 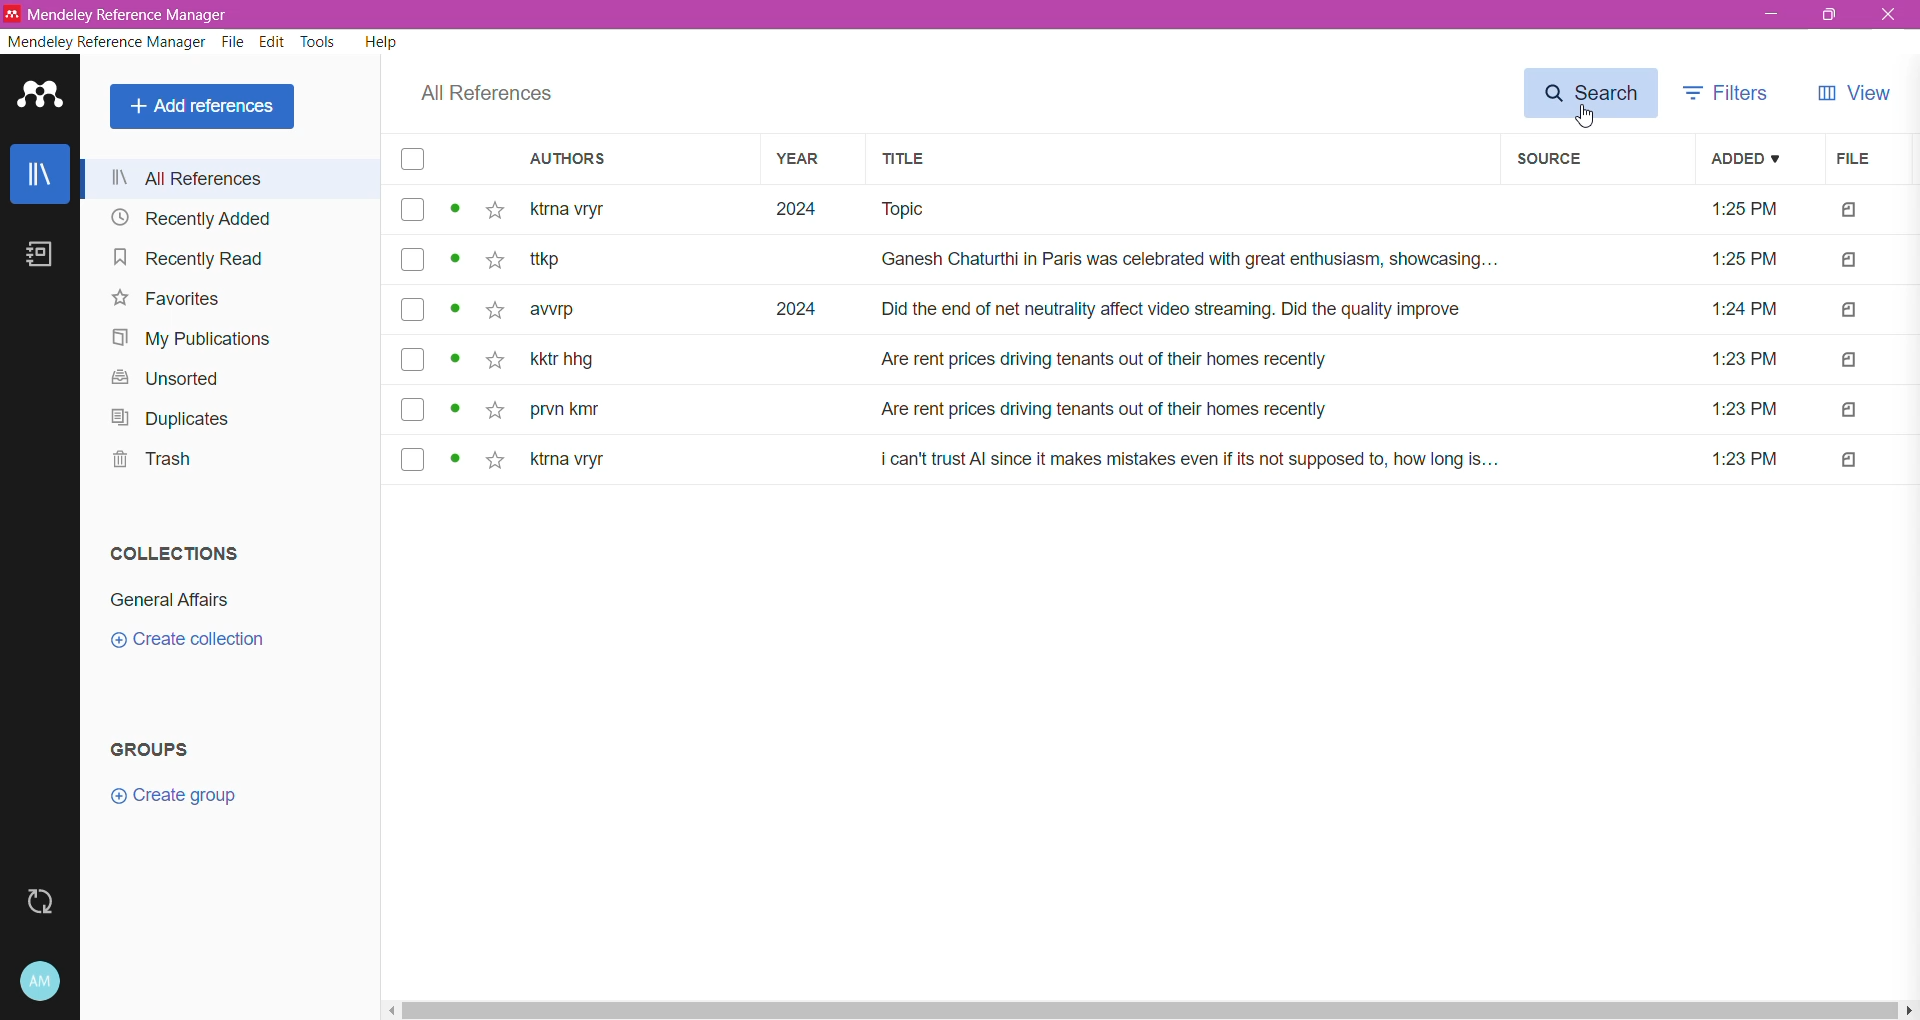 What do you see at coordinates (187, 419) in the screenshot?
I see `Duplicates` at bounding box center [187, 419].